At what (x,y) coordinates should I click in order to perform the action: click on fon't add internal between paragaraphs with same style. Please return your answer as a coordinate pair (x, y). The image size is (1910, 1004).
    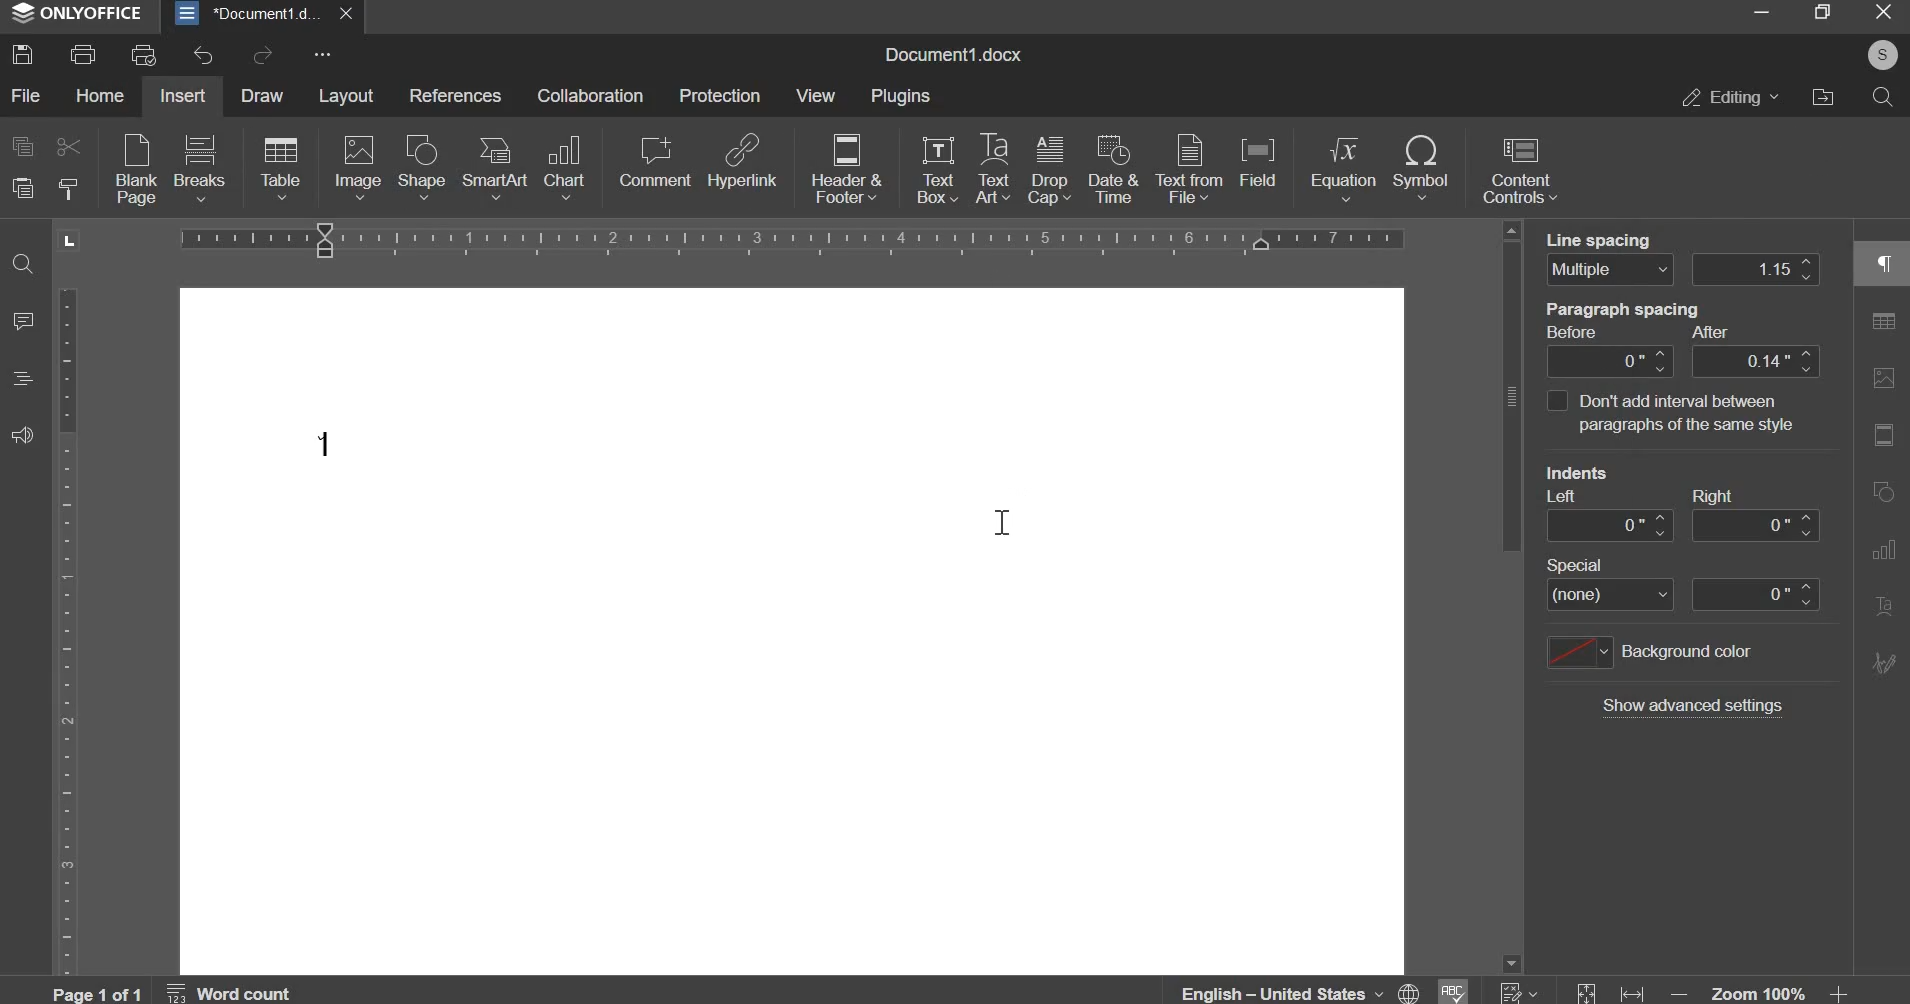
    Looking at the image, I should click on (1705, 414).